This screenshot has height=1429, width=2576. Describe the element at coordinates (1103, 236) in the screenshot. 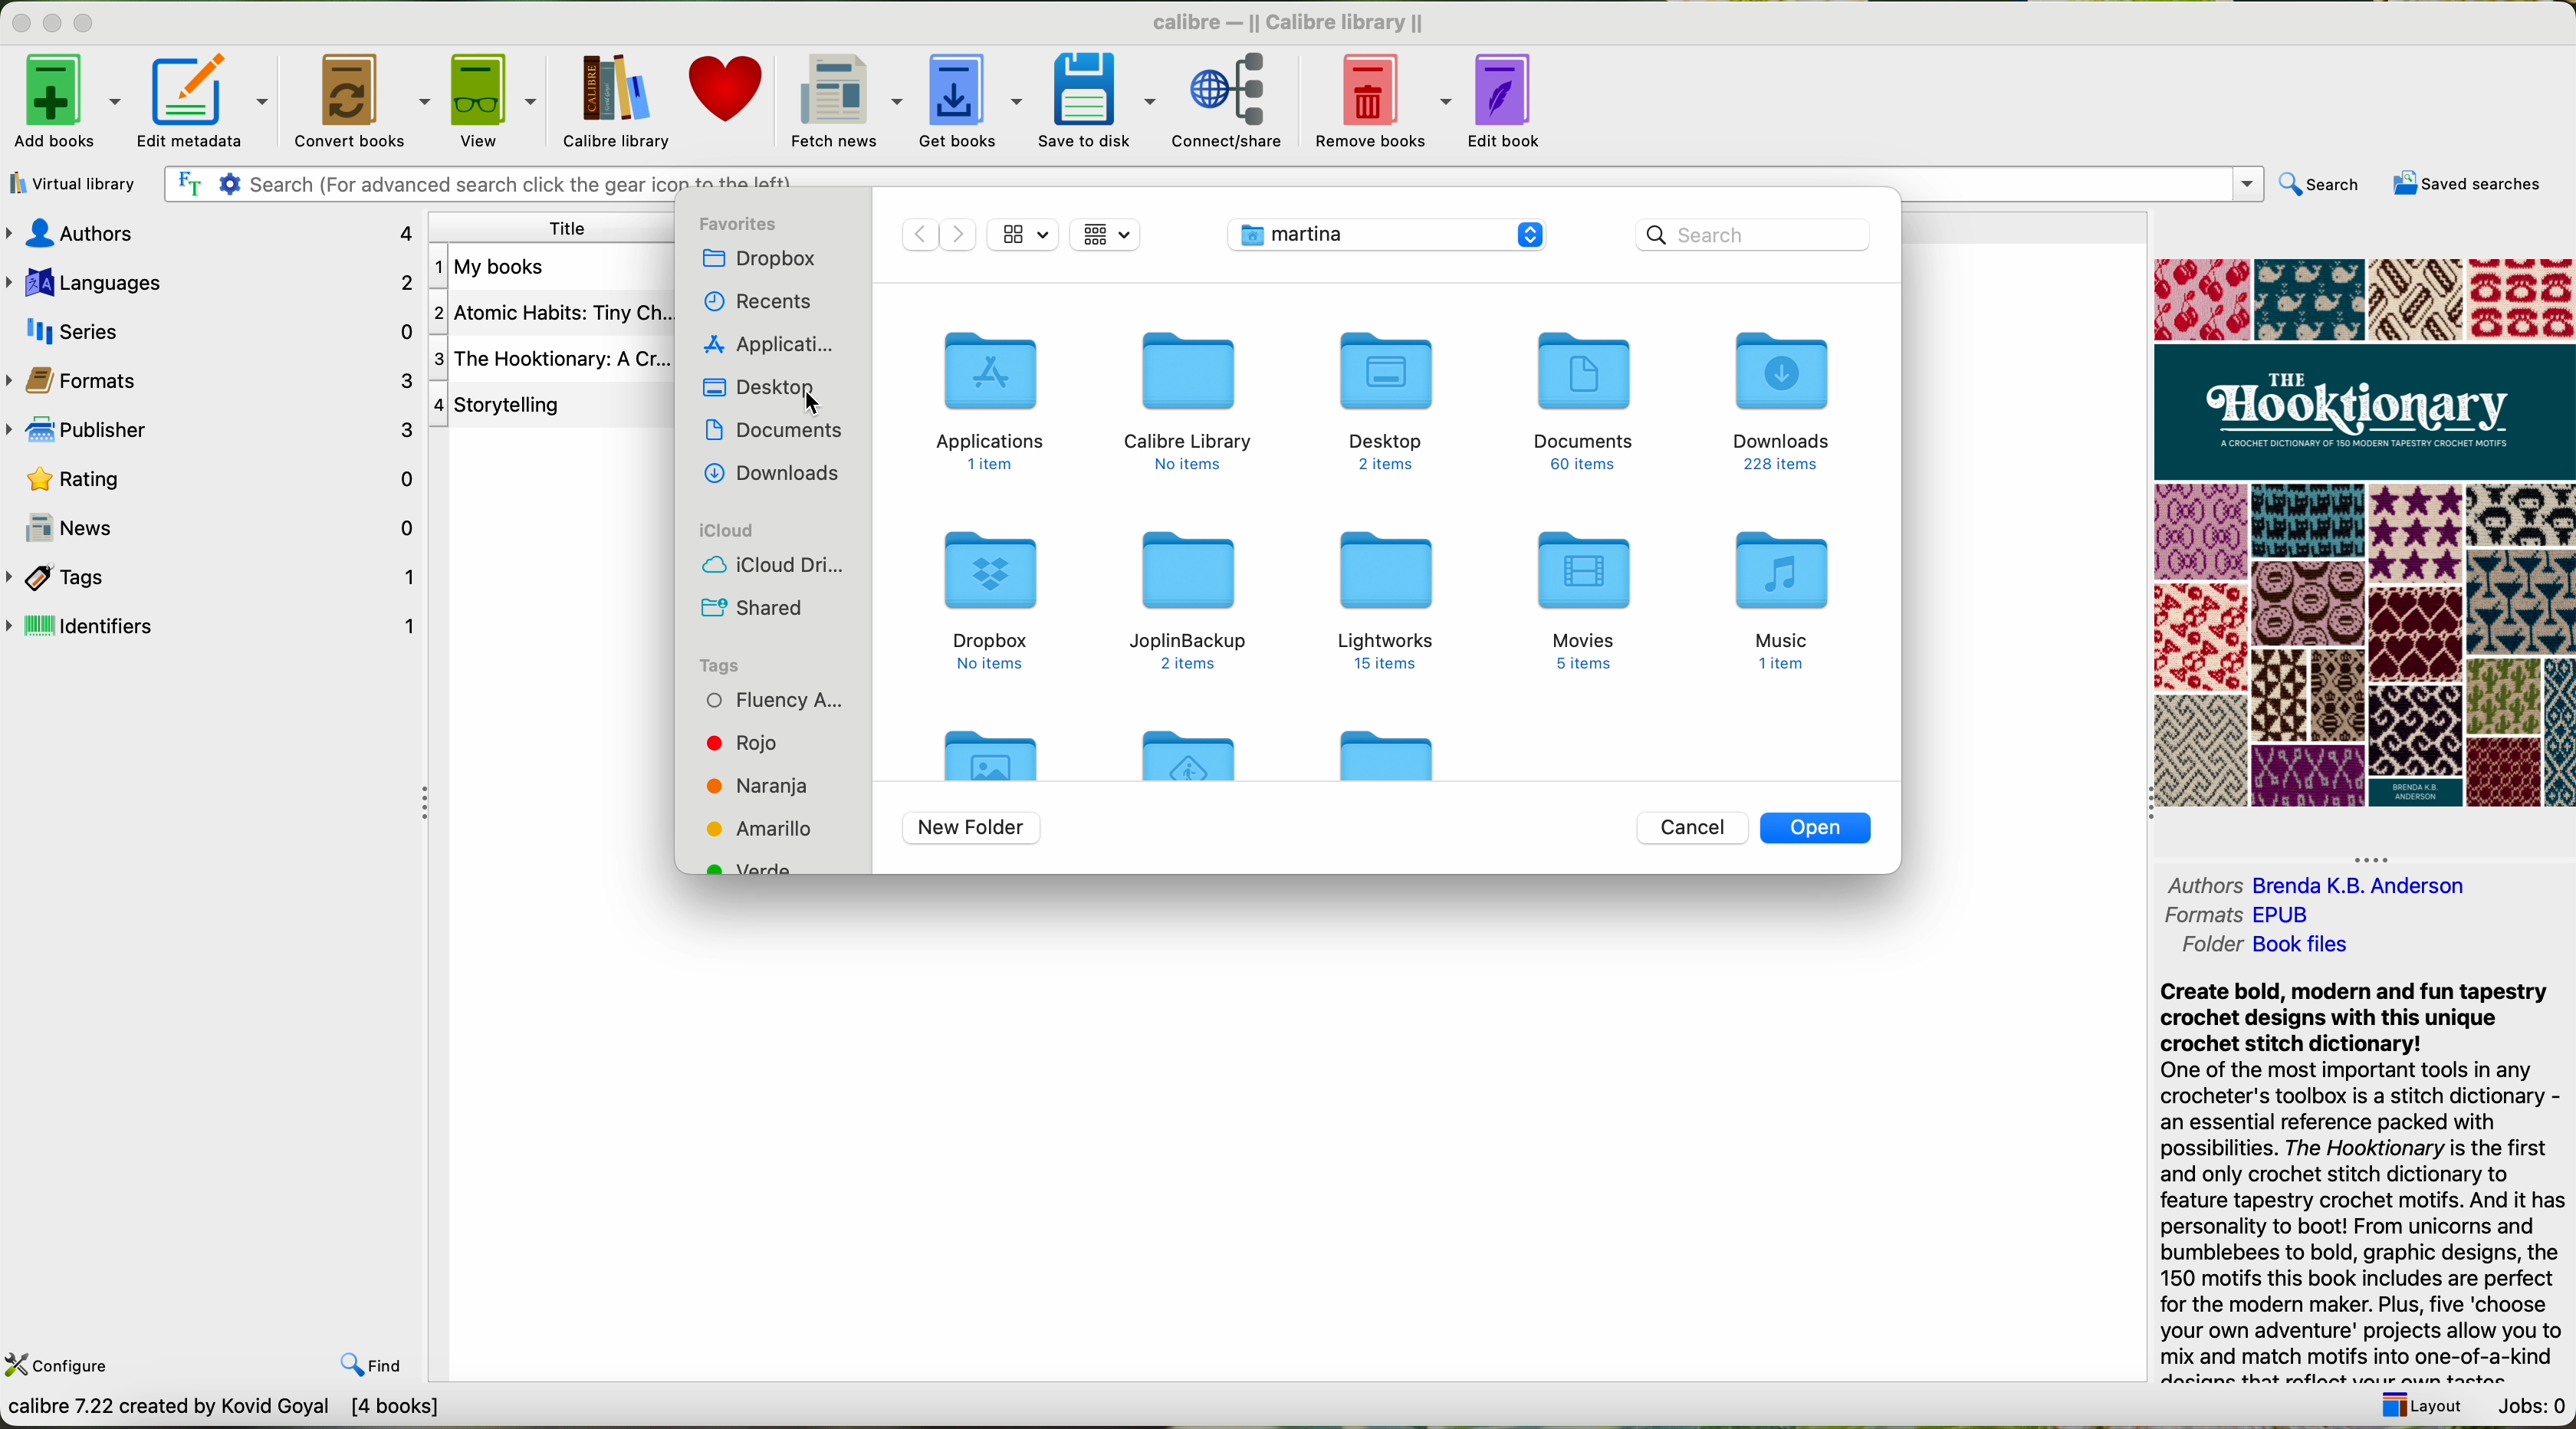

I see `file views` at that location.